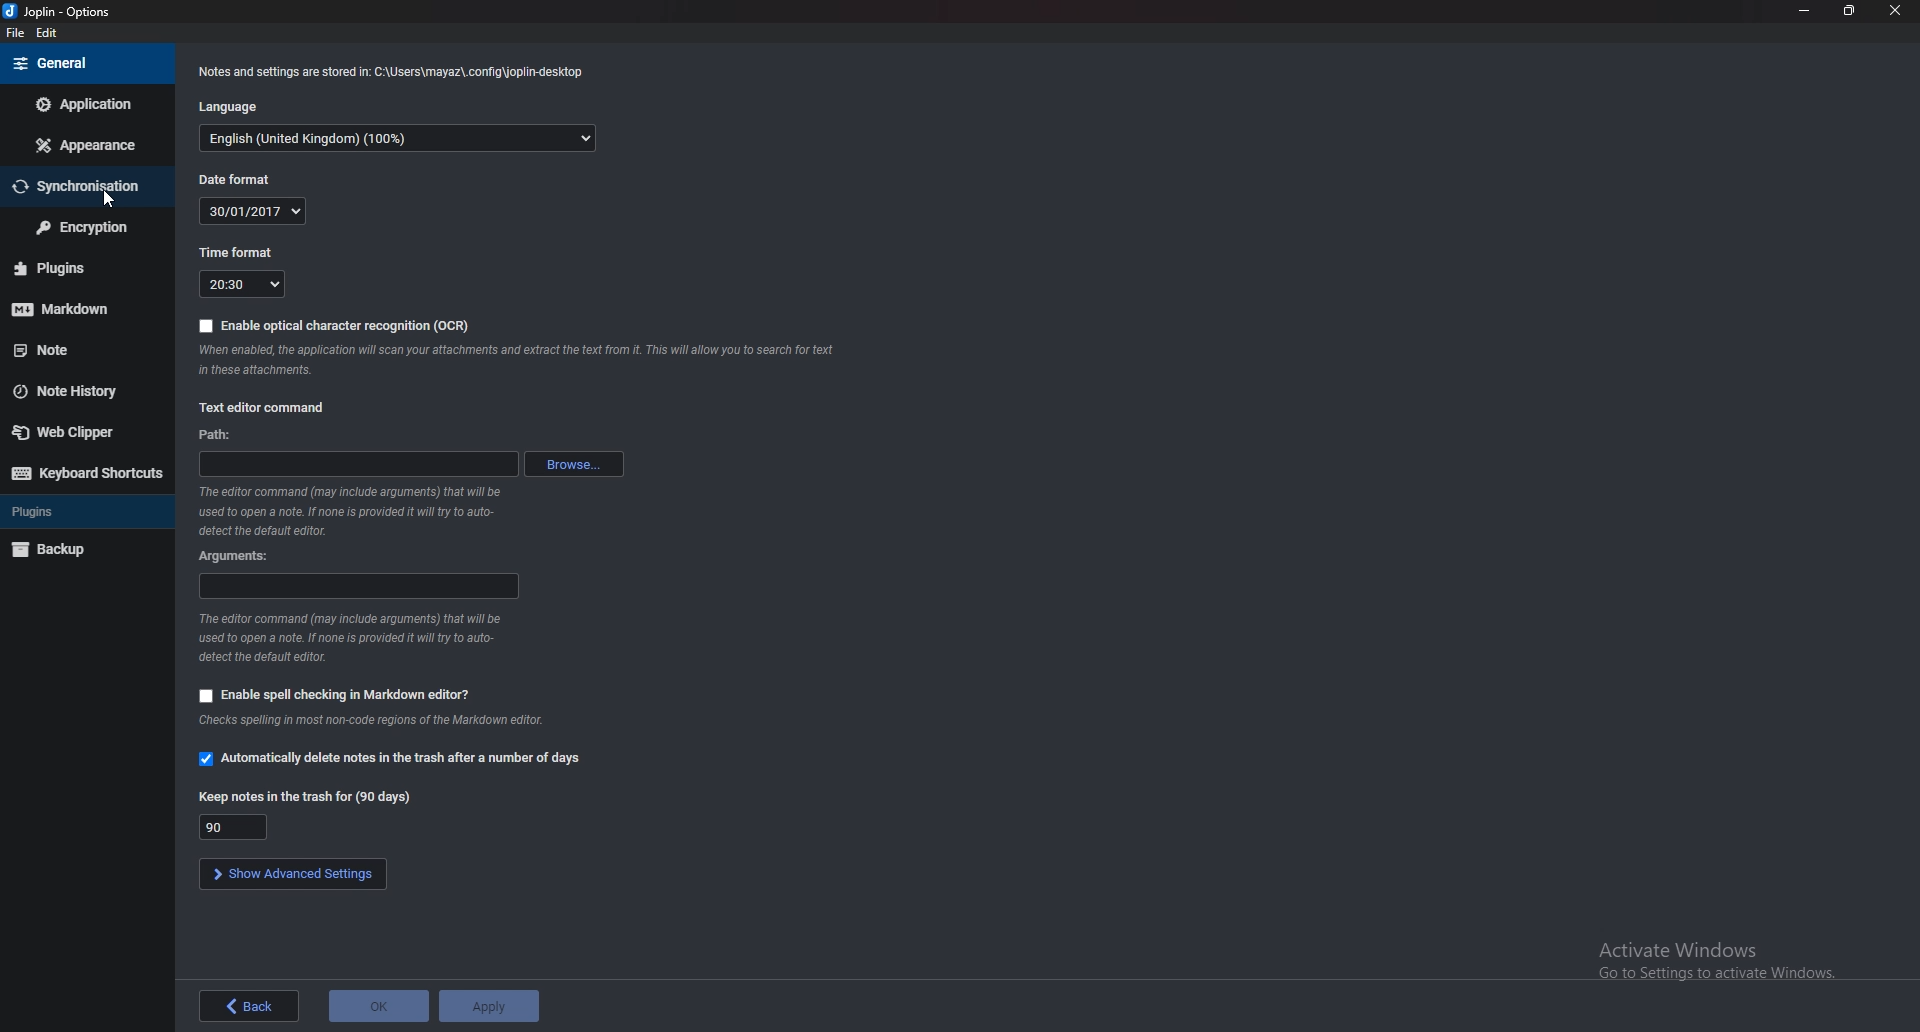 The width and height of the screenshot is (1920, 1032). What do you see at coordinates (212, 435) in the screenshot?
I see `path` at bounding box center [212, 435].